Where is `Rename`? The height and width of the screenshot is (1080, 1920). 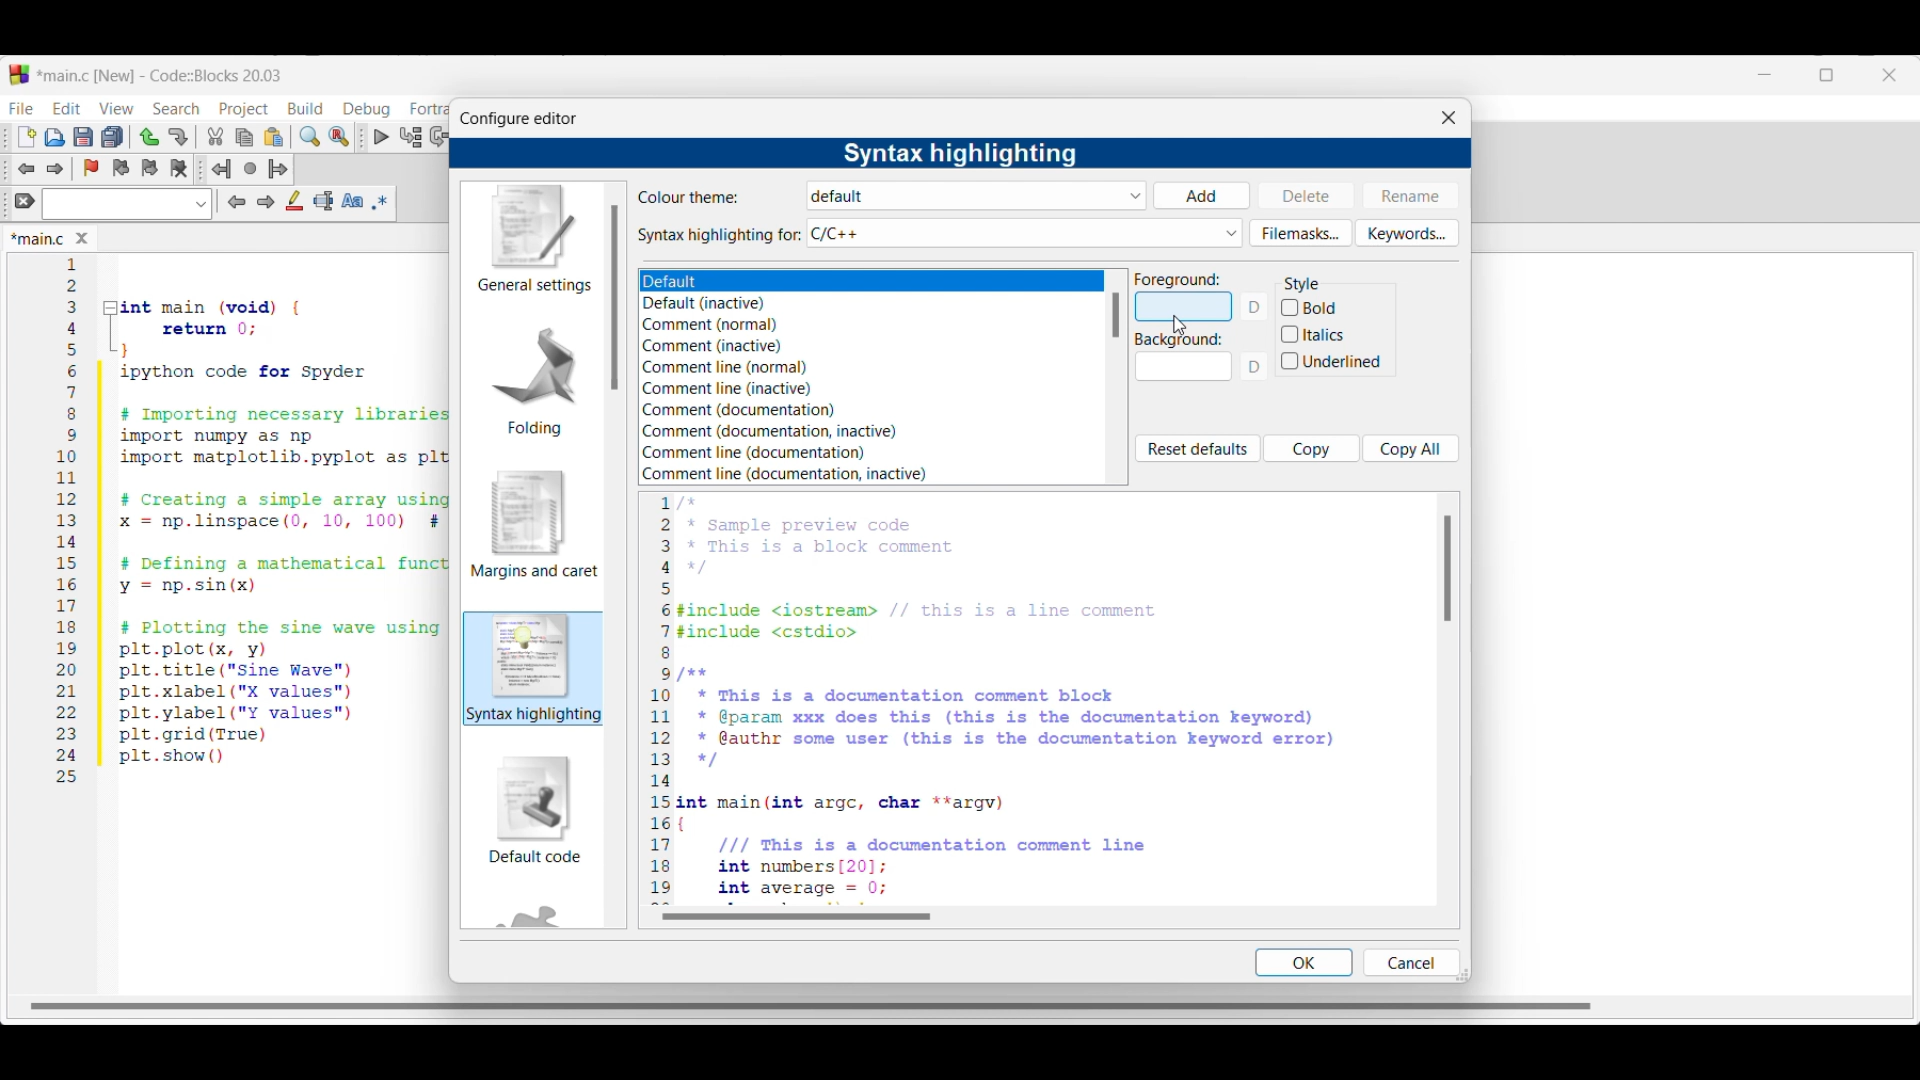 Rename is located at coordinates (1410, 195).